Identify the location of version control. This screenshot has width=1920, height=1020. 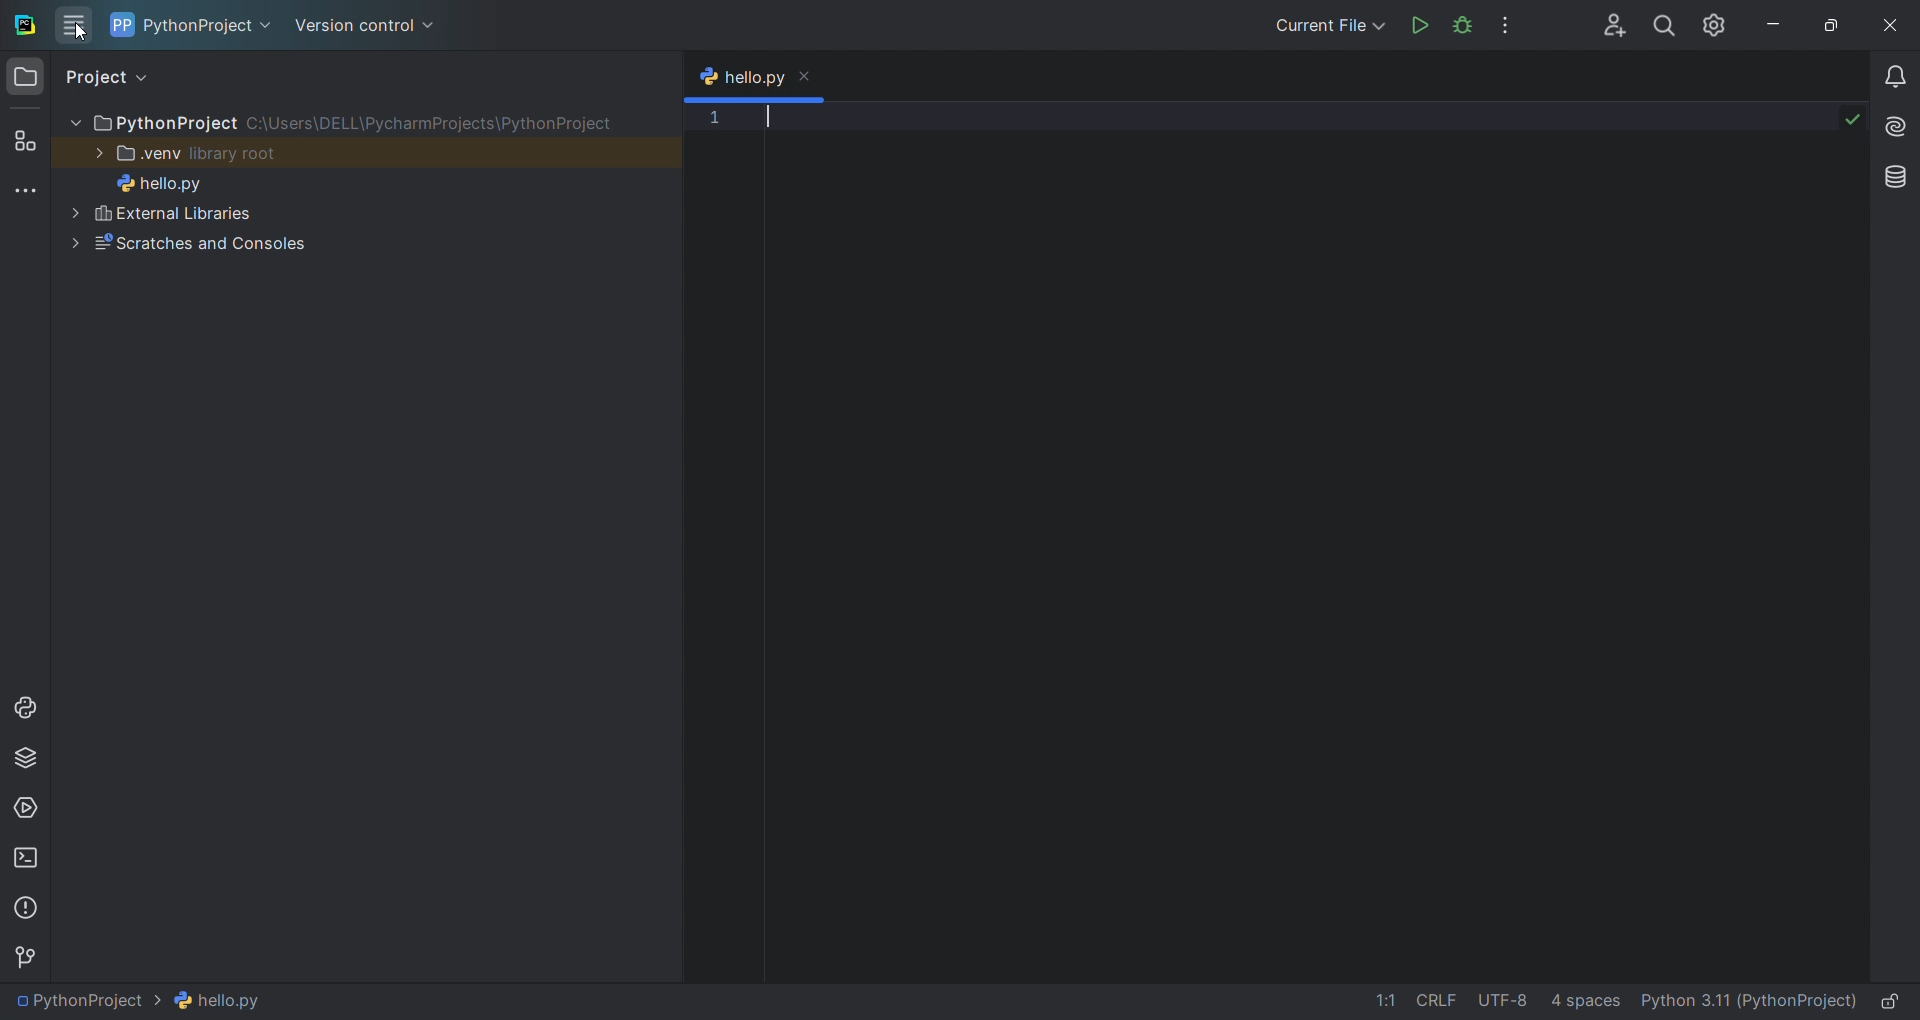
(34, 961).